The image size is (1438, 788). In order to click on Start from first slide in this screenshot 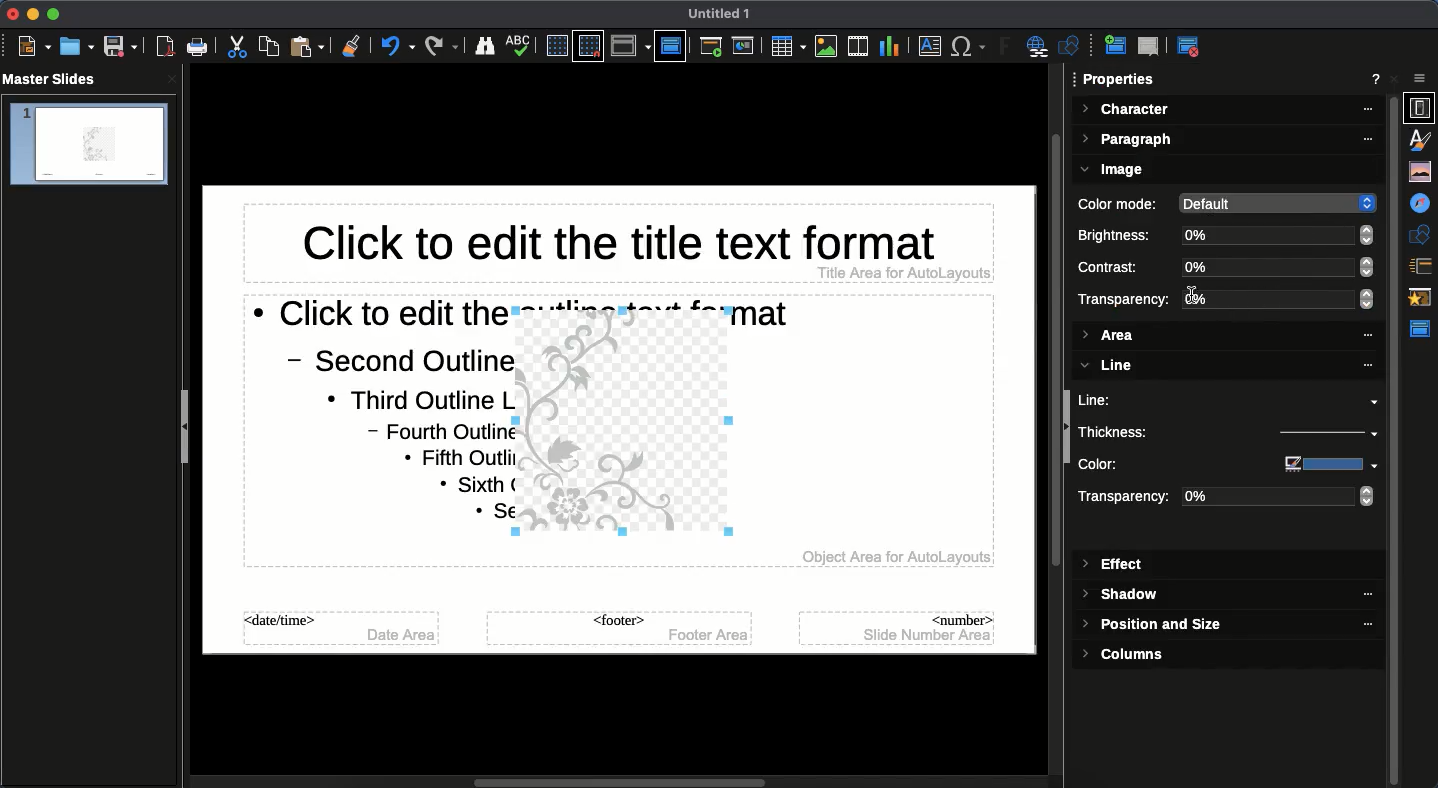, I will do `click(713, 49)`.